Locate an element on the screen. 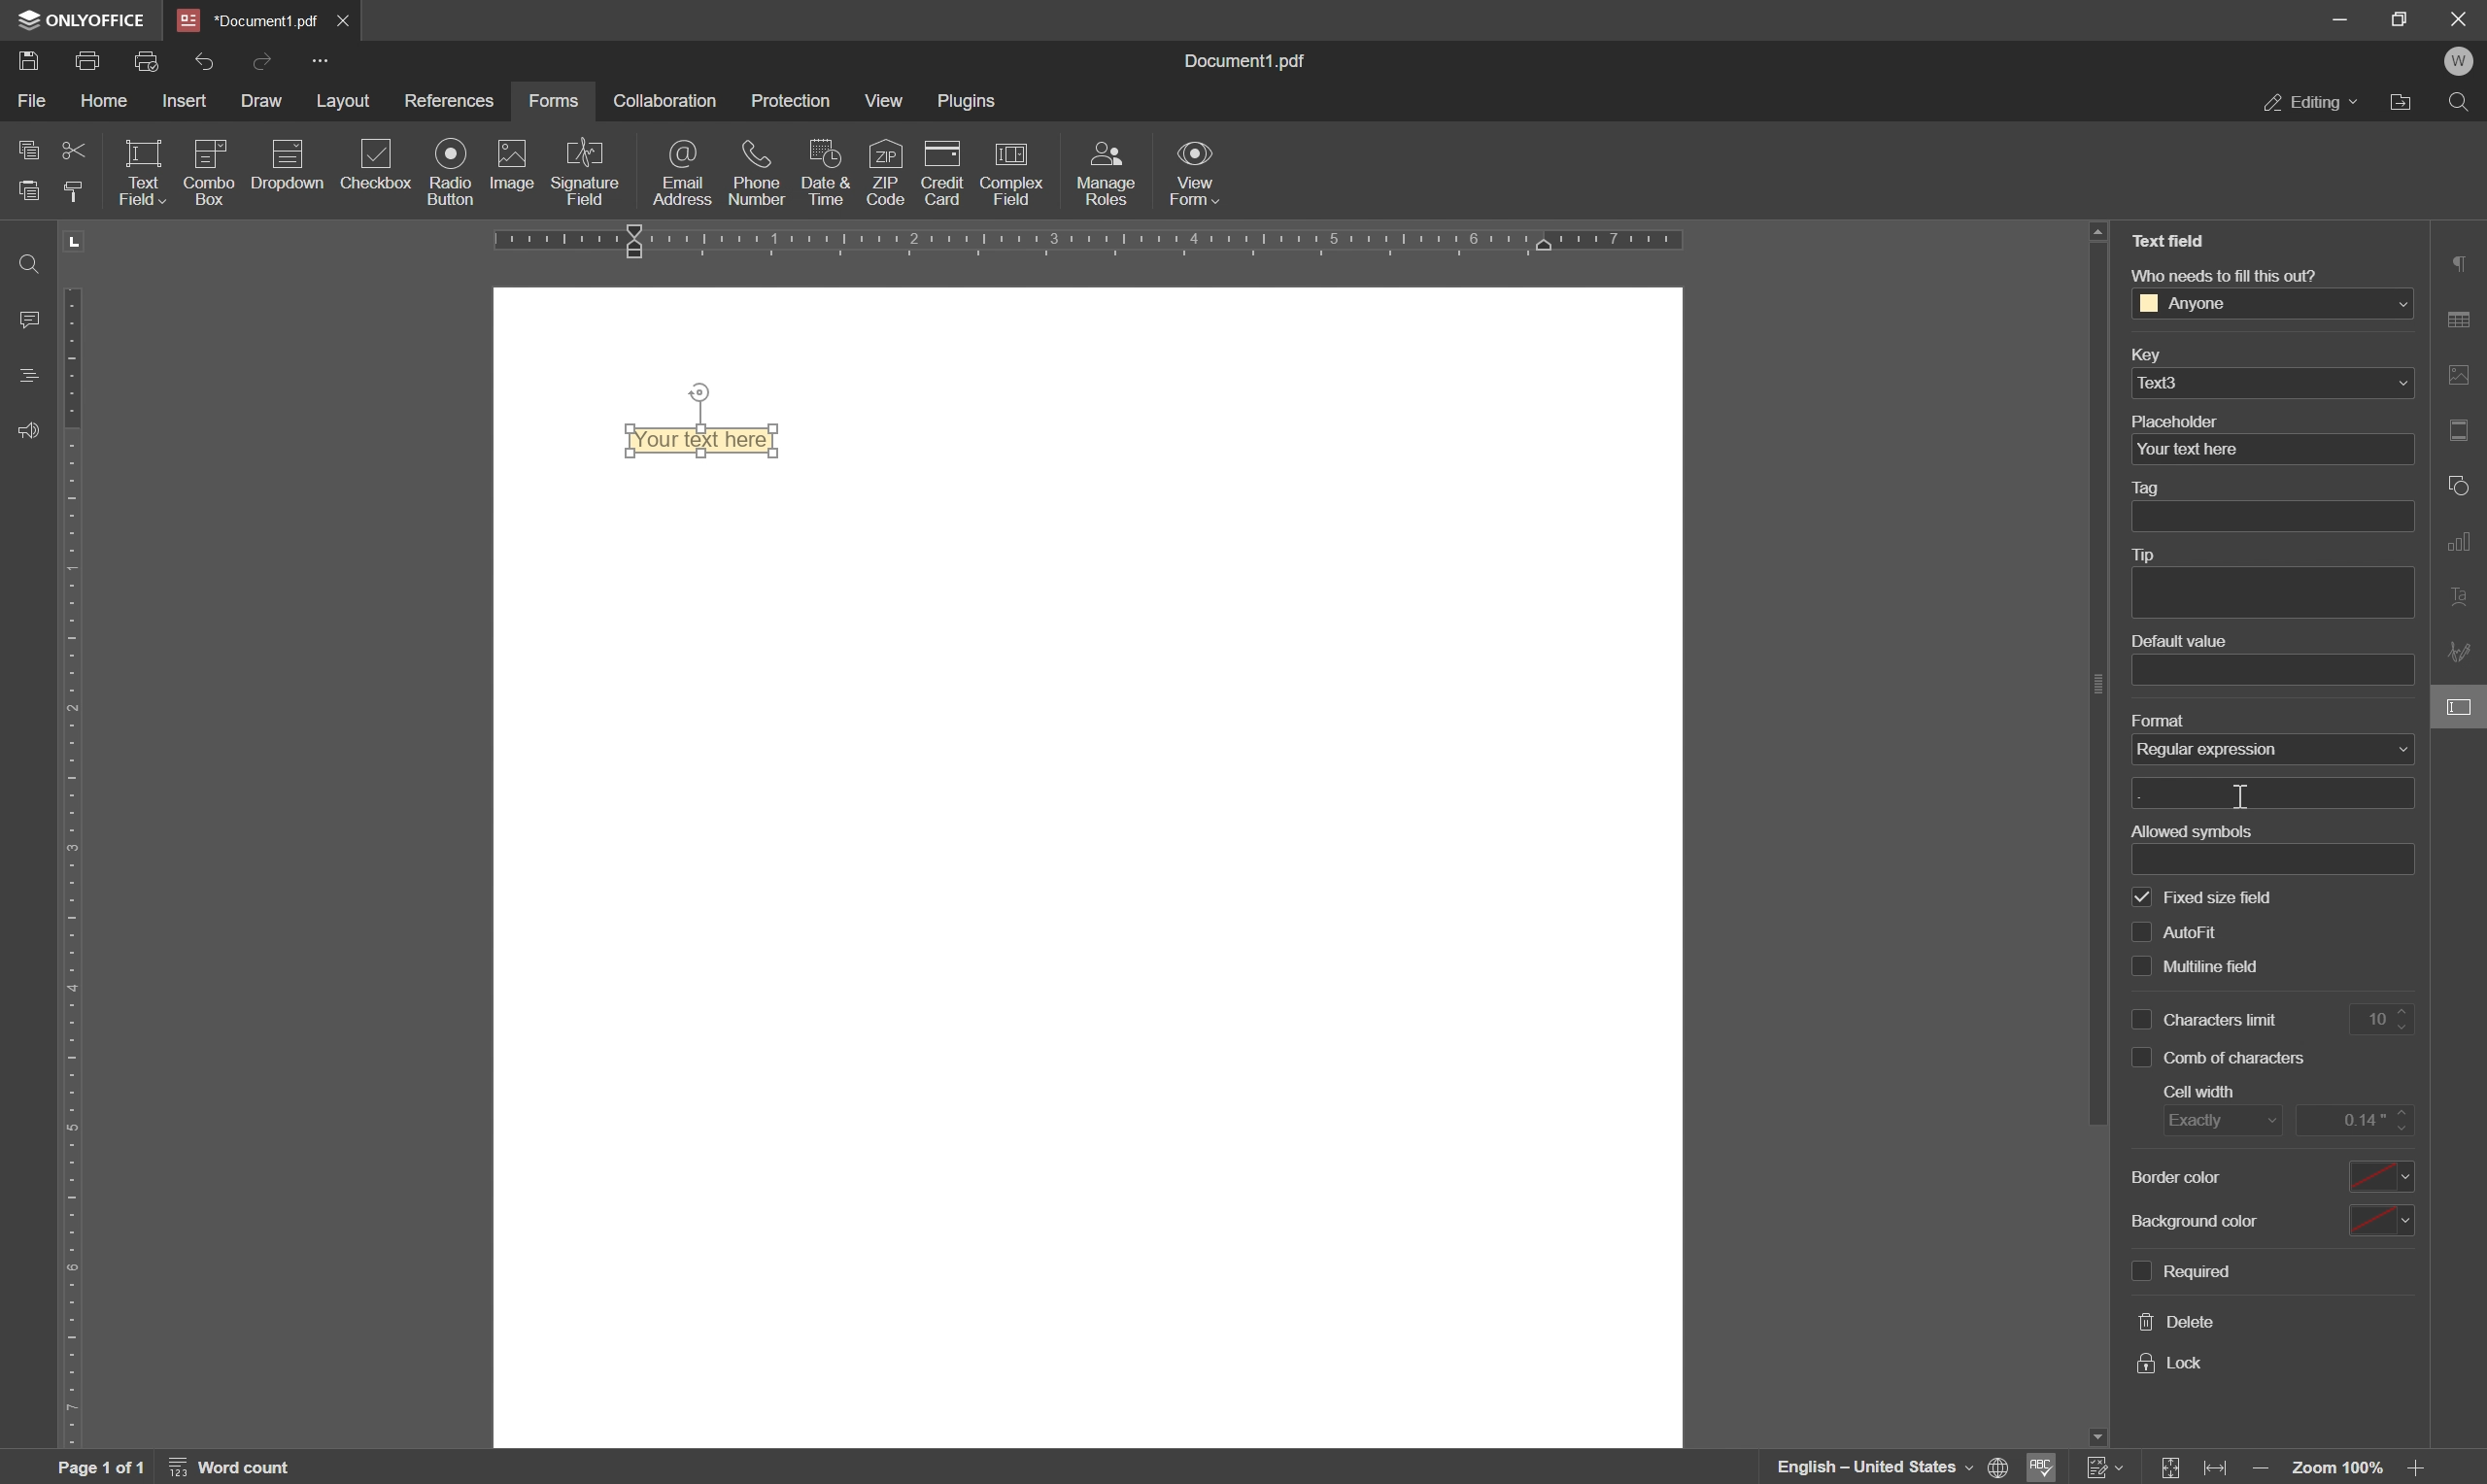 The width and height of the screenshot is (2487, 1484). icon is located at coordinates (207, 170).